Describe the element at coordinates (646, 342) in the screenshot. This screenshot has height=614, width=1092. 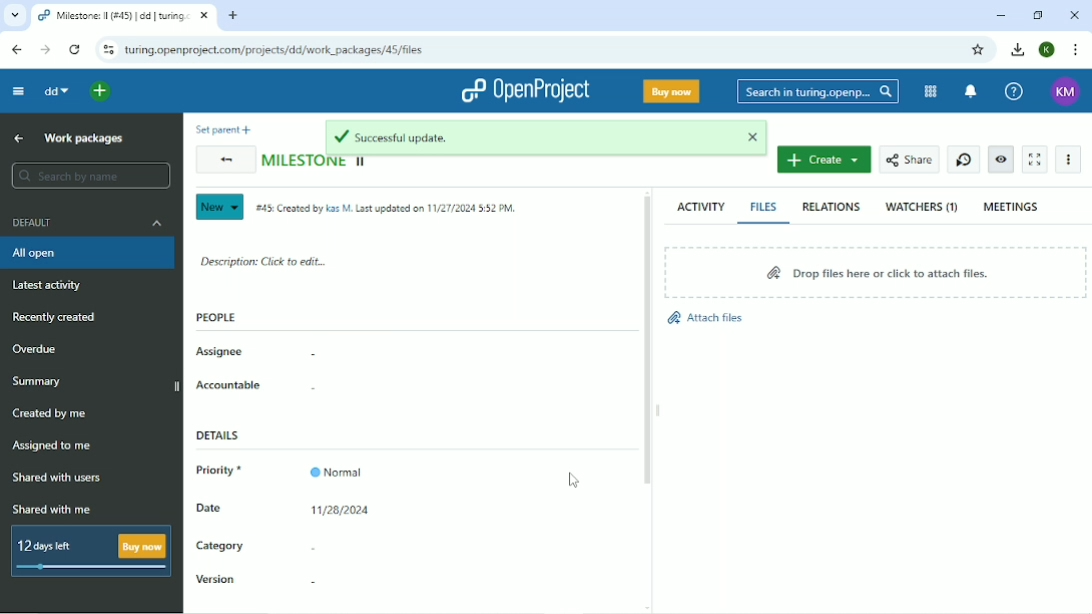
I see `Vertical scrollbar` at that location.